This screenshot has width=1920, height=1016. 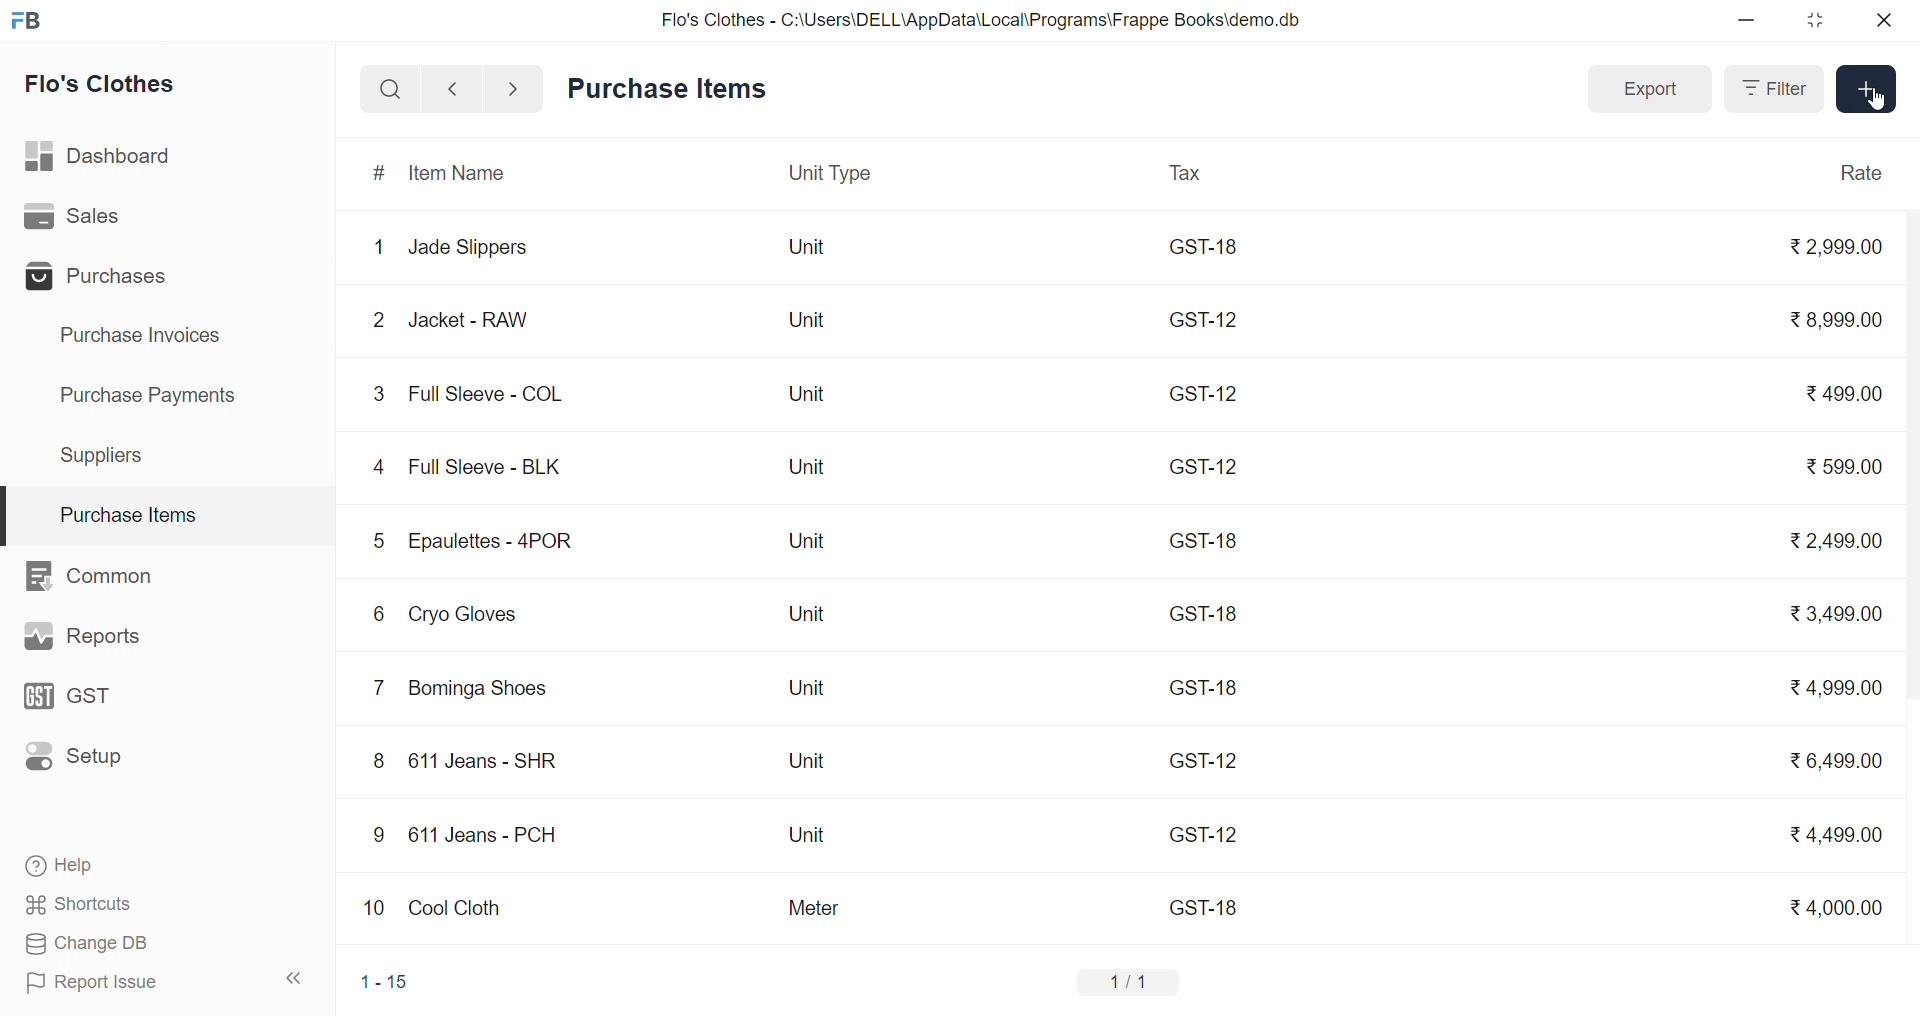 What do you see at coordinates (473, 245) in the screenshot?
I see `Jade Slippers` at bounding box center [473, 245].